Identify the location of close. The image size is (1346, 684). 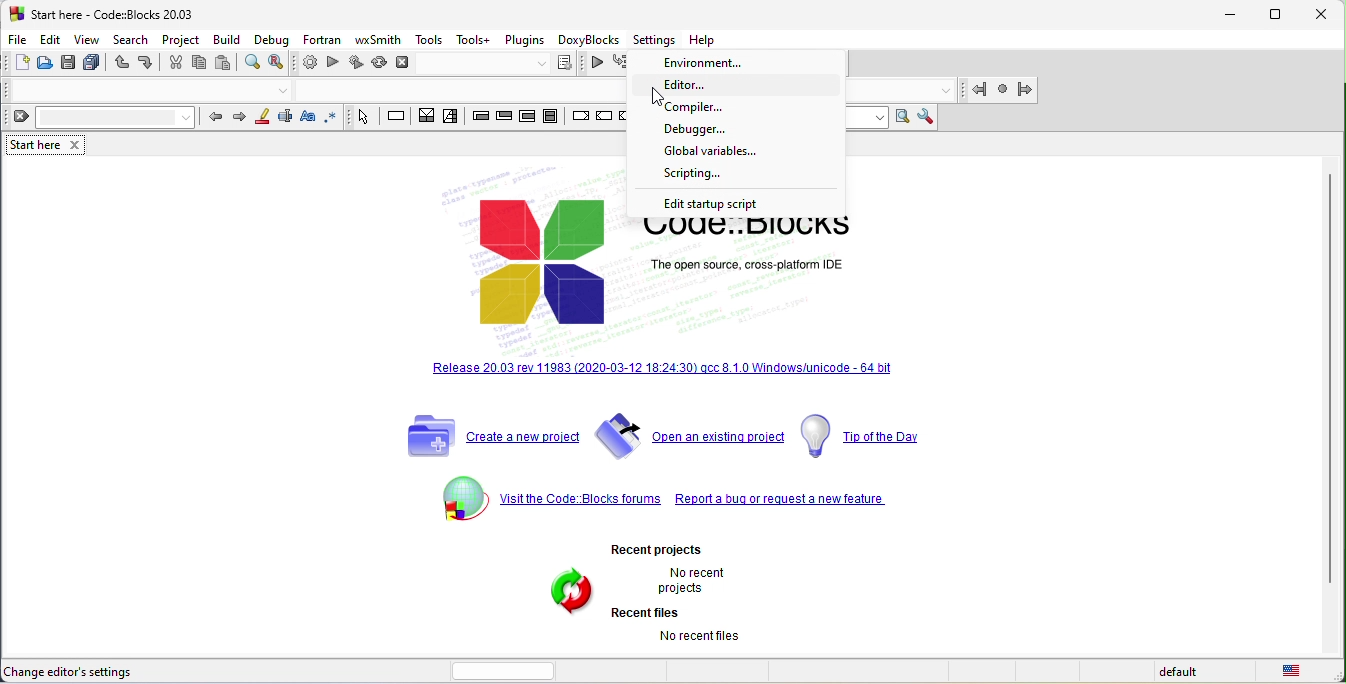
(74, 146).